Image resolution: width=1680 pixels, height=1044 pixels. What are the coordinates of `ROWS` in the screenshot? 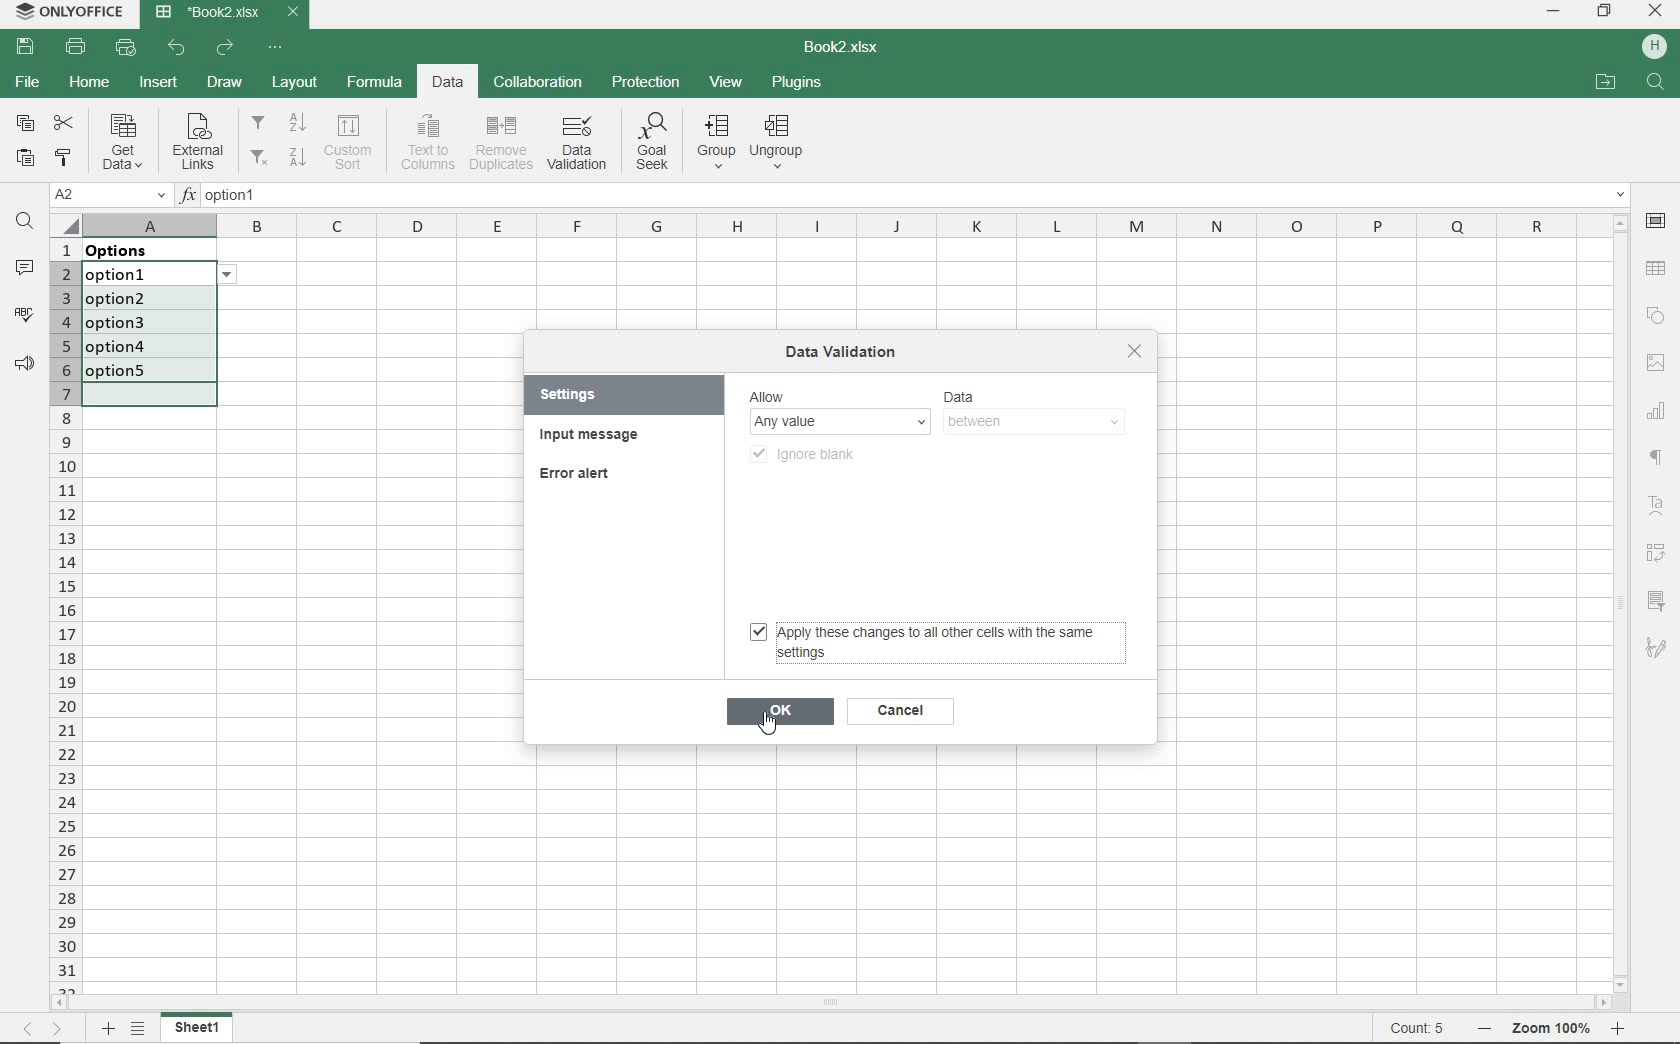 It's located at (64, 615).